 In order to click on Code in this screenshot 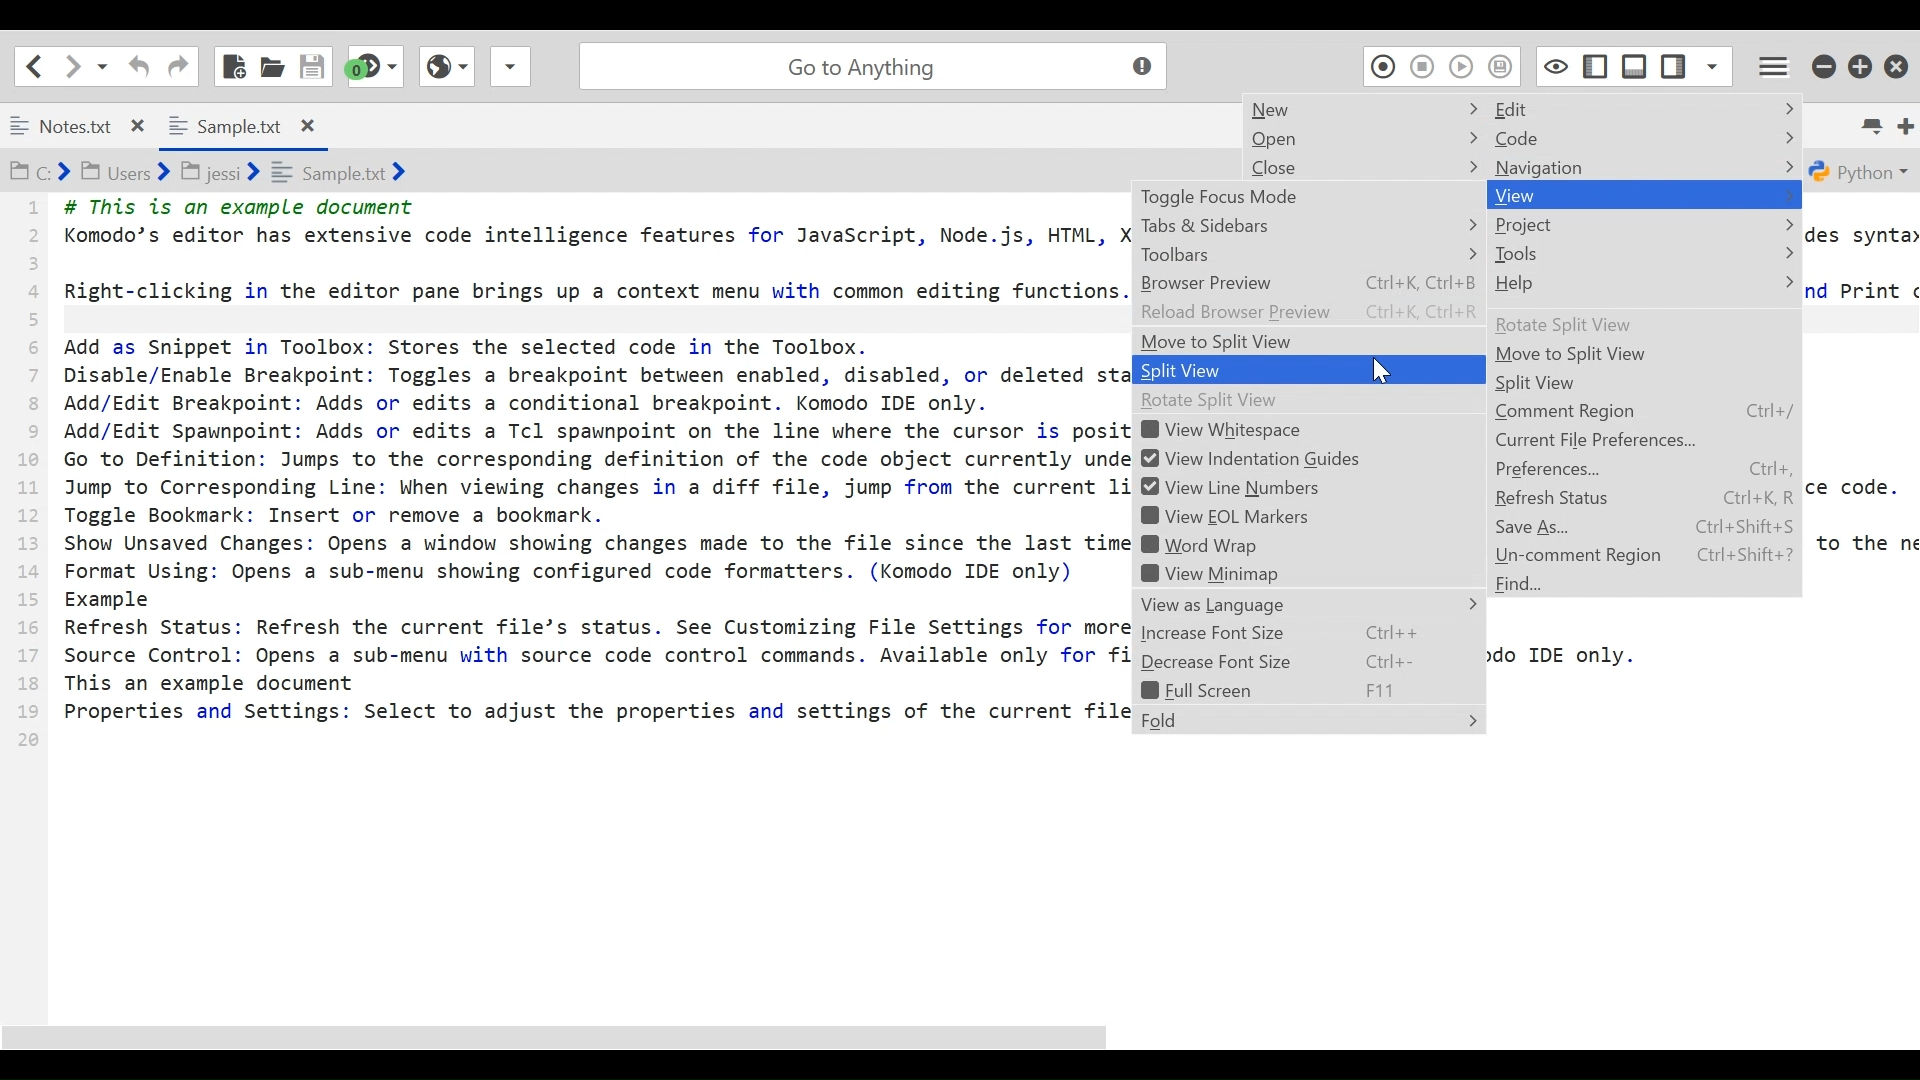, I will do `click(1646, 140)`.